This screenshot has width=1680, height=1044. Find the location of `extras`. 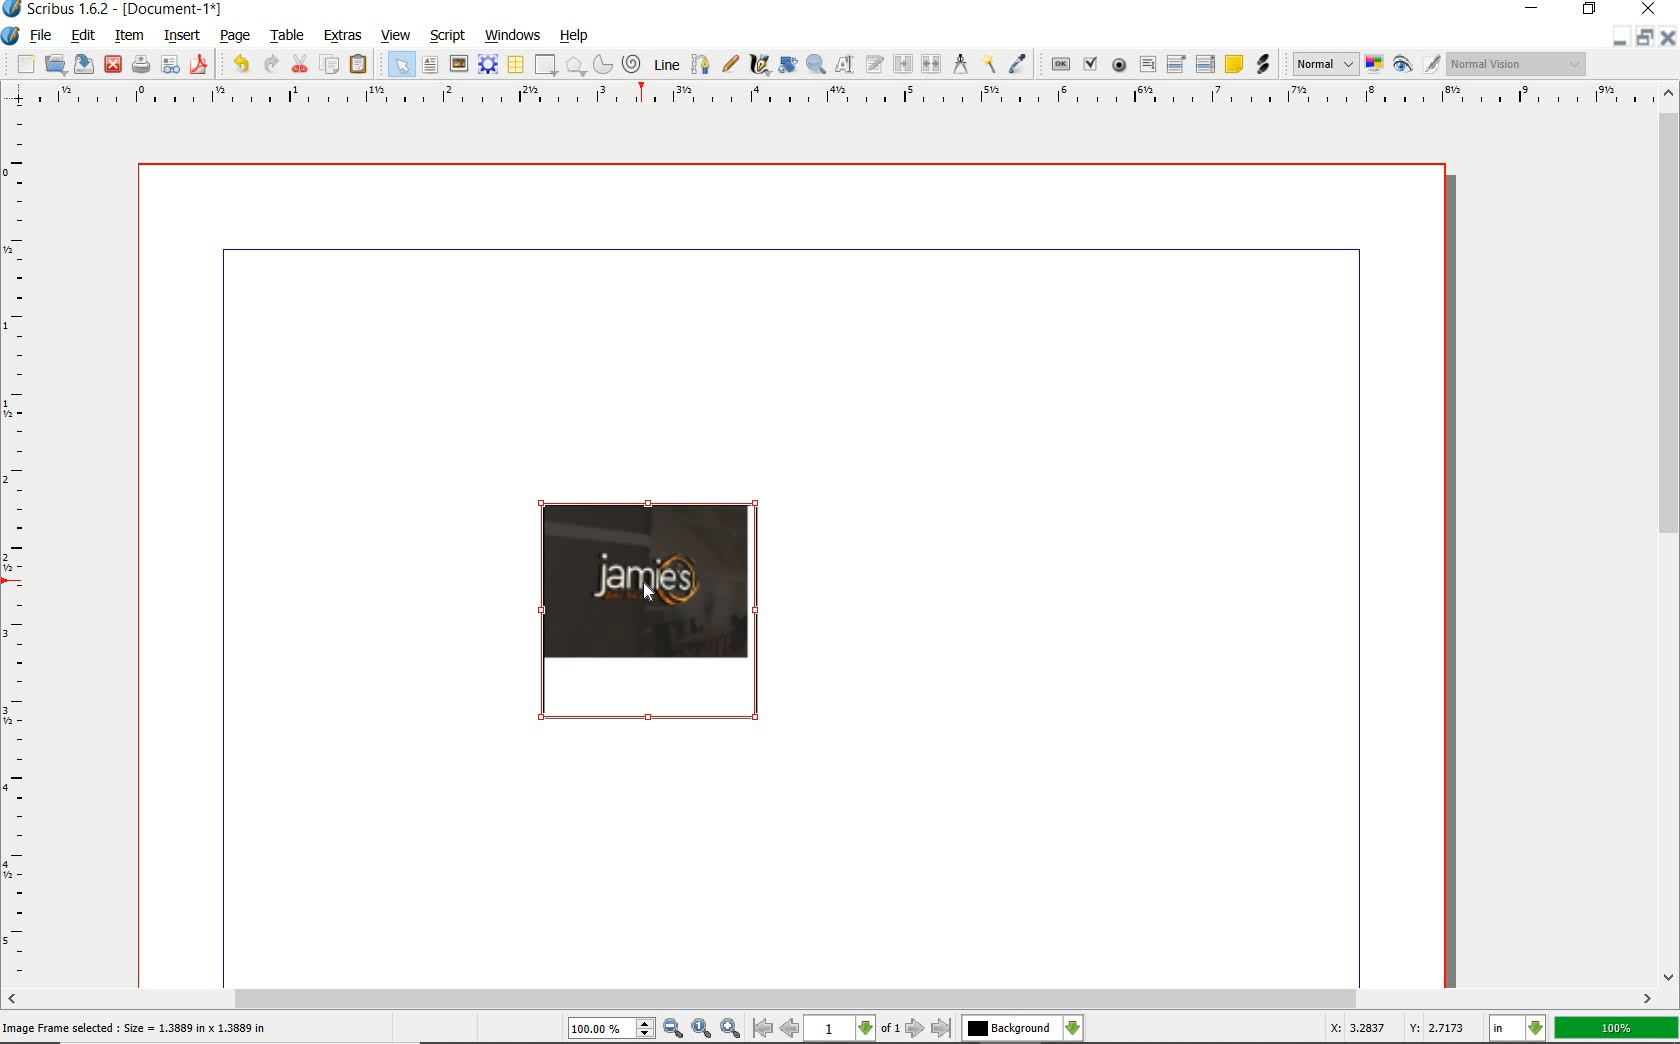

extras is located at coordinates (343, 34).